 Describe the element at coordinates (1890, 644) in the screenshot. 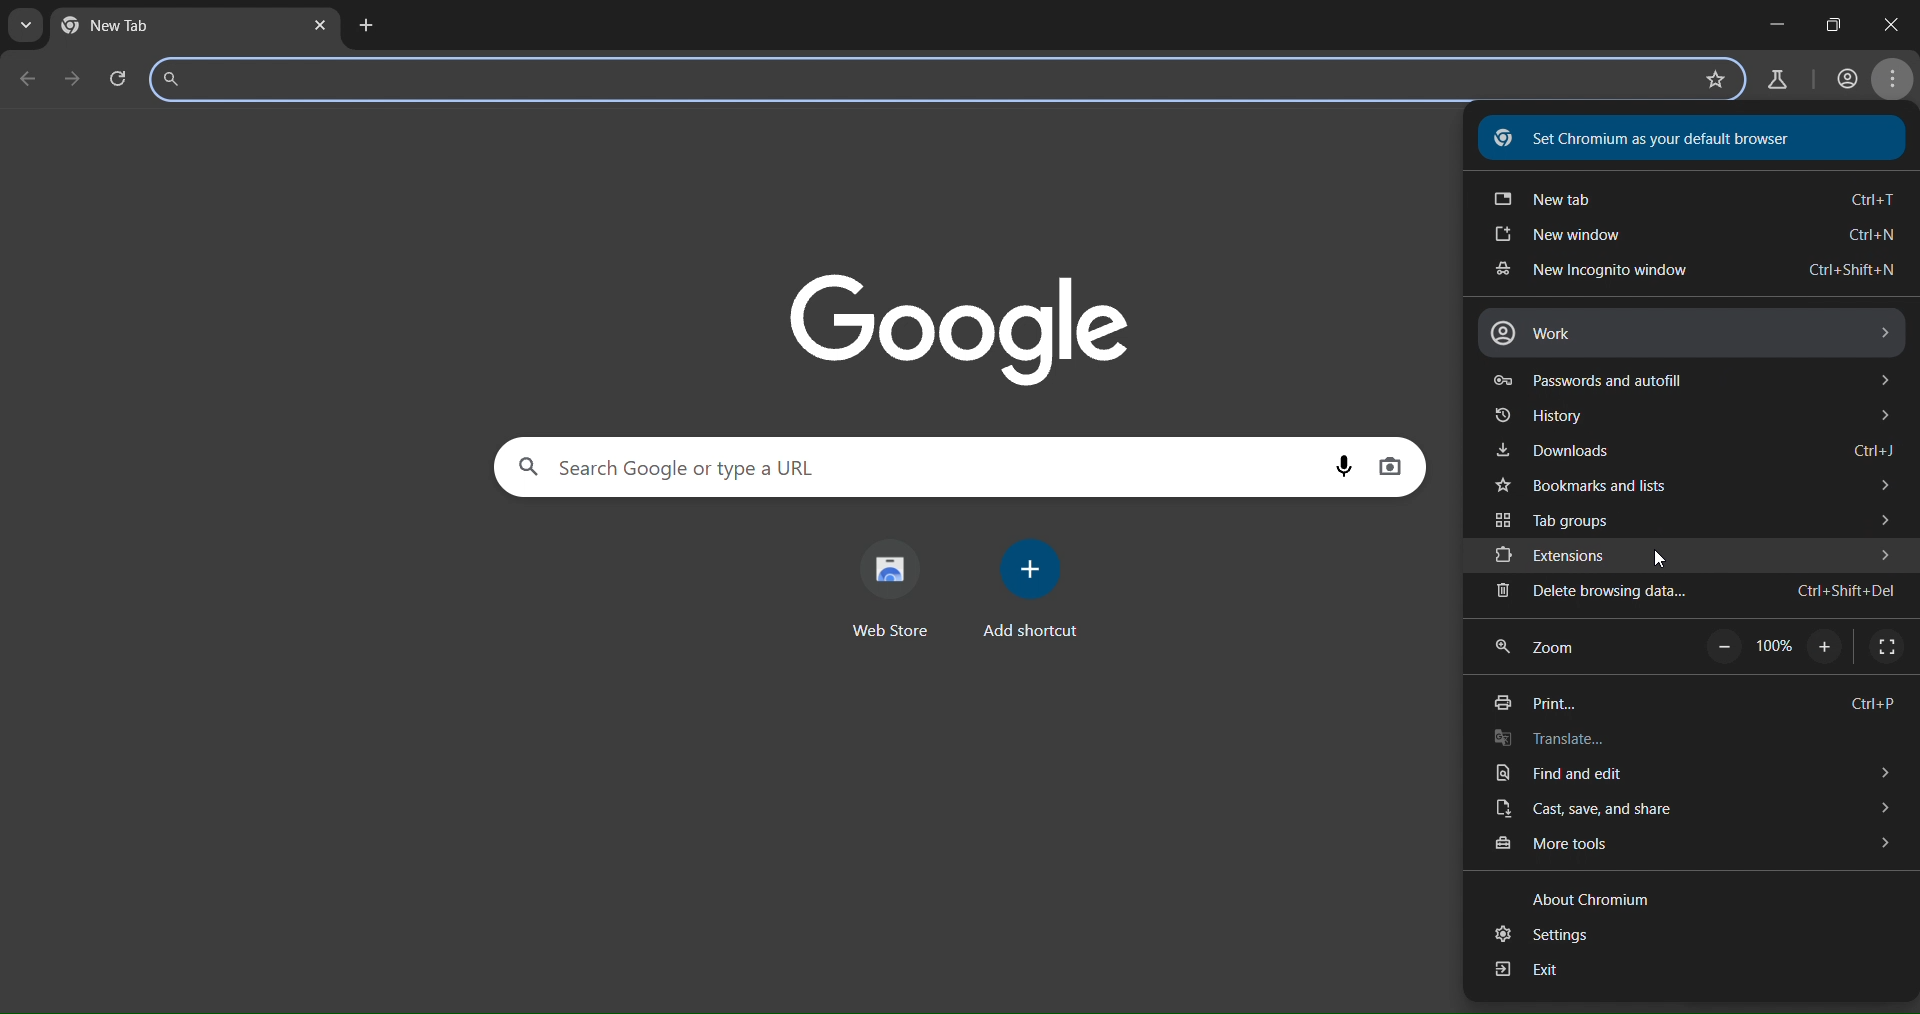

I see `display fullscreen ` at that location.